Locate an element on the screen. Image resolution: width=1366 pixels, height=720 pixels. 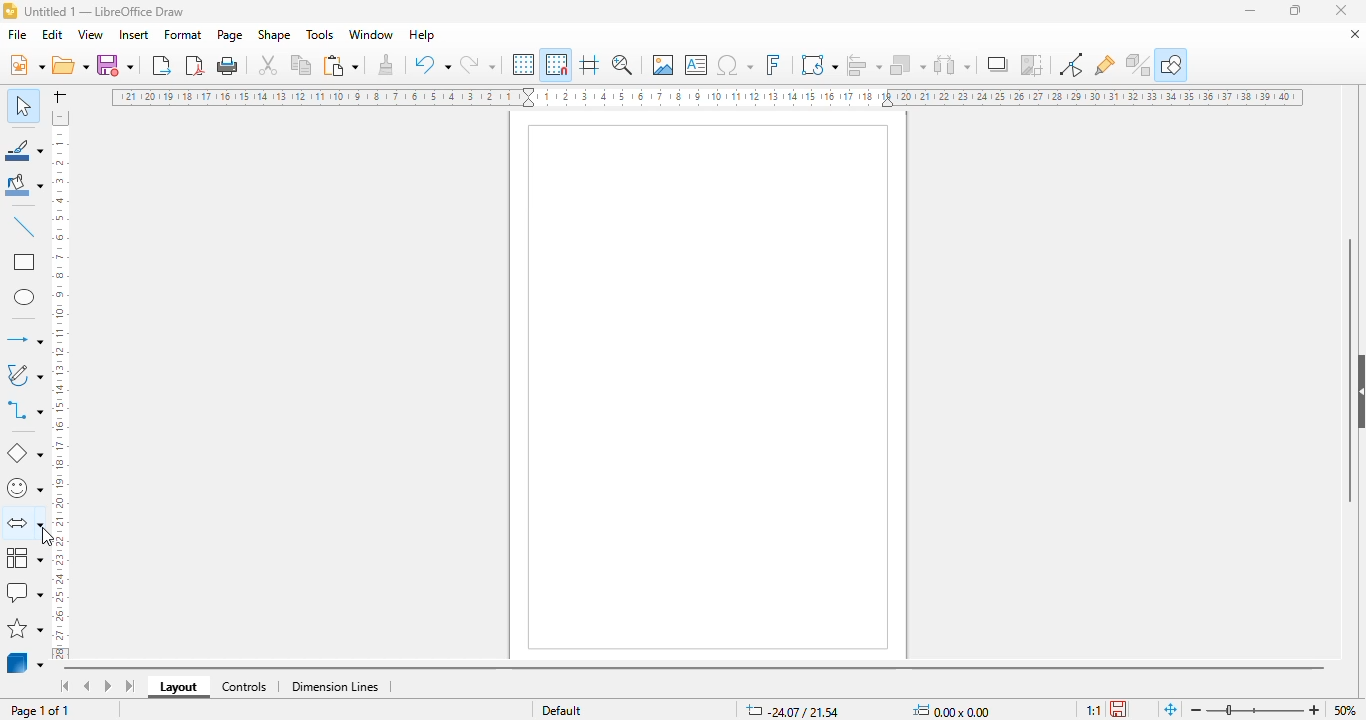
select at least three objects to distribute is located at coordinates (952, 64).